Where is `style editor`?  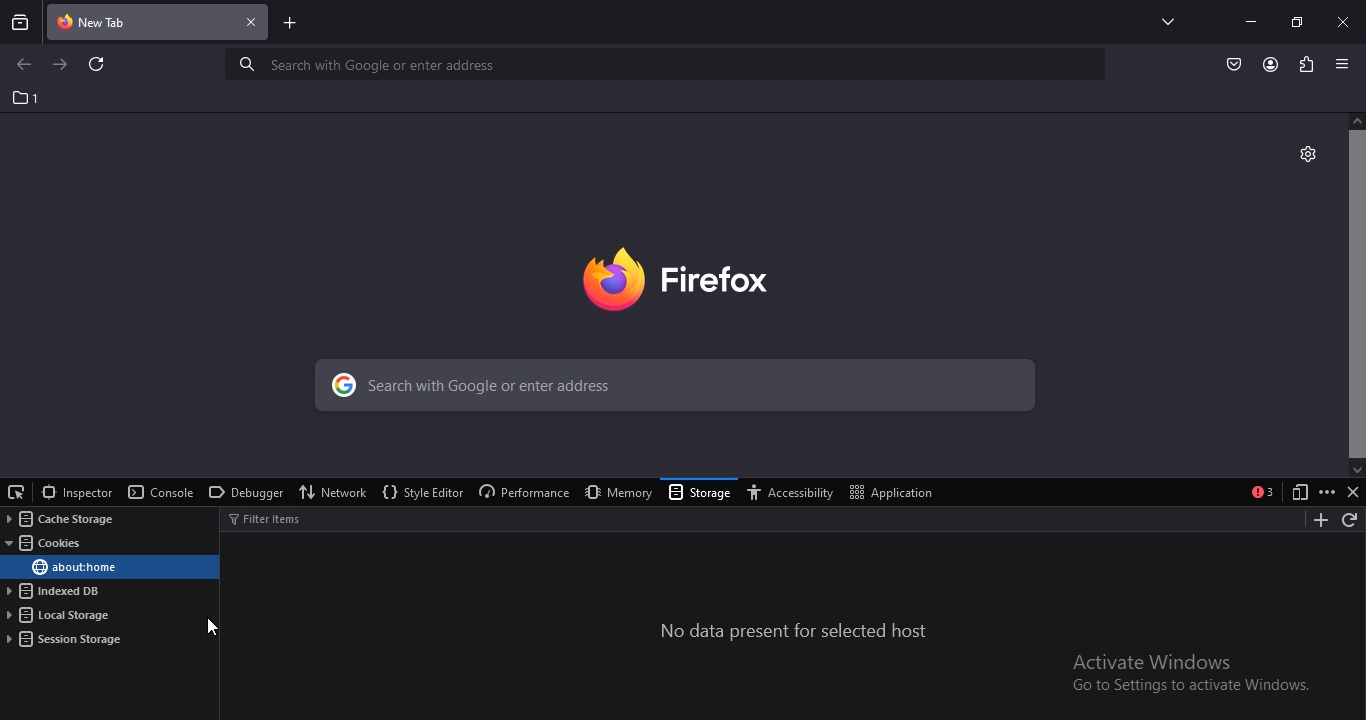 style editor is located at coordinates (421, 493).